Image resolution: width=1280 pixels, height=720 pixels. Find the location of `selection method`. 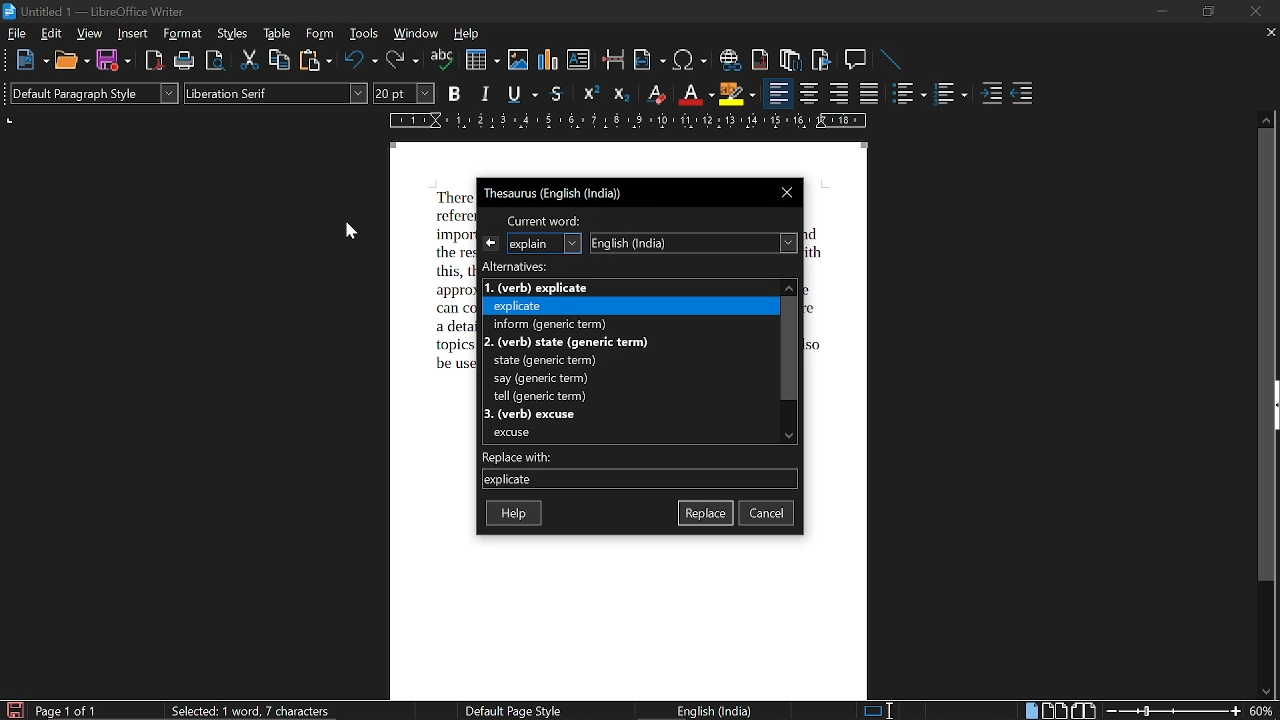

selection method is located at coordinates (877, 710).